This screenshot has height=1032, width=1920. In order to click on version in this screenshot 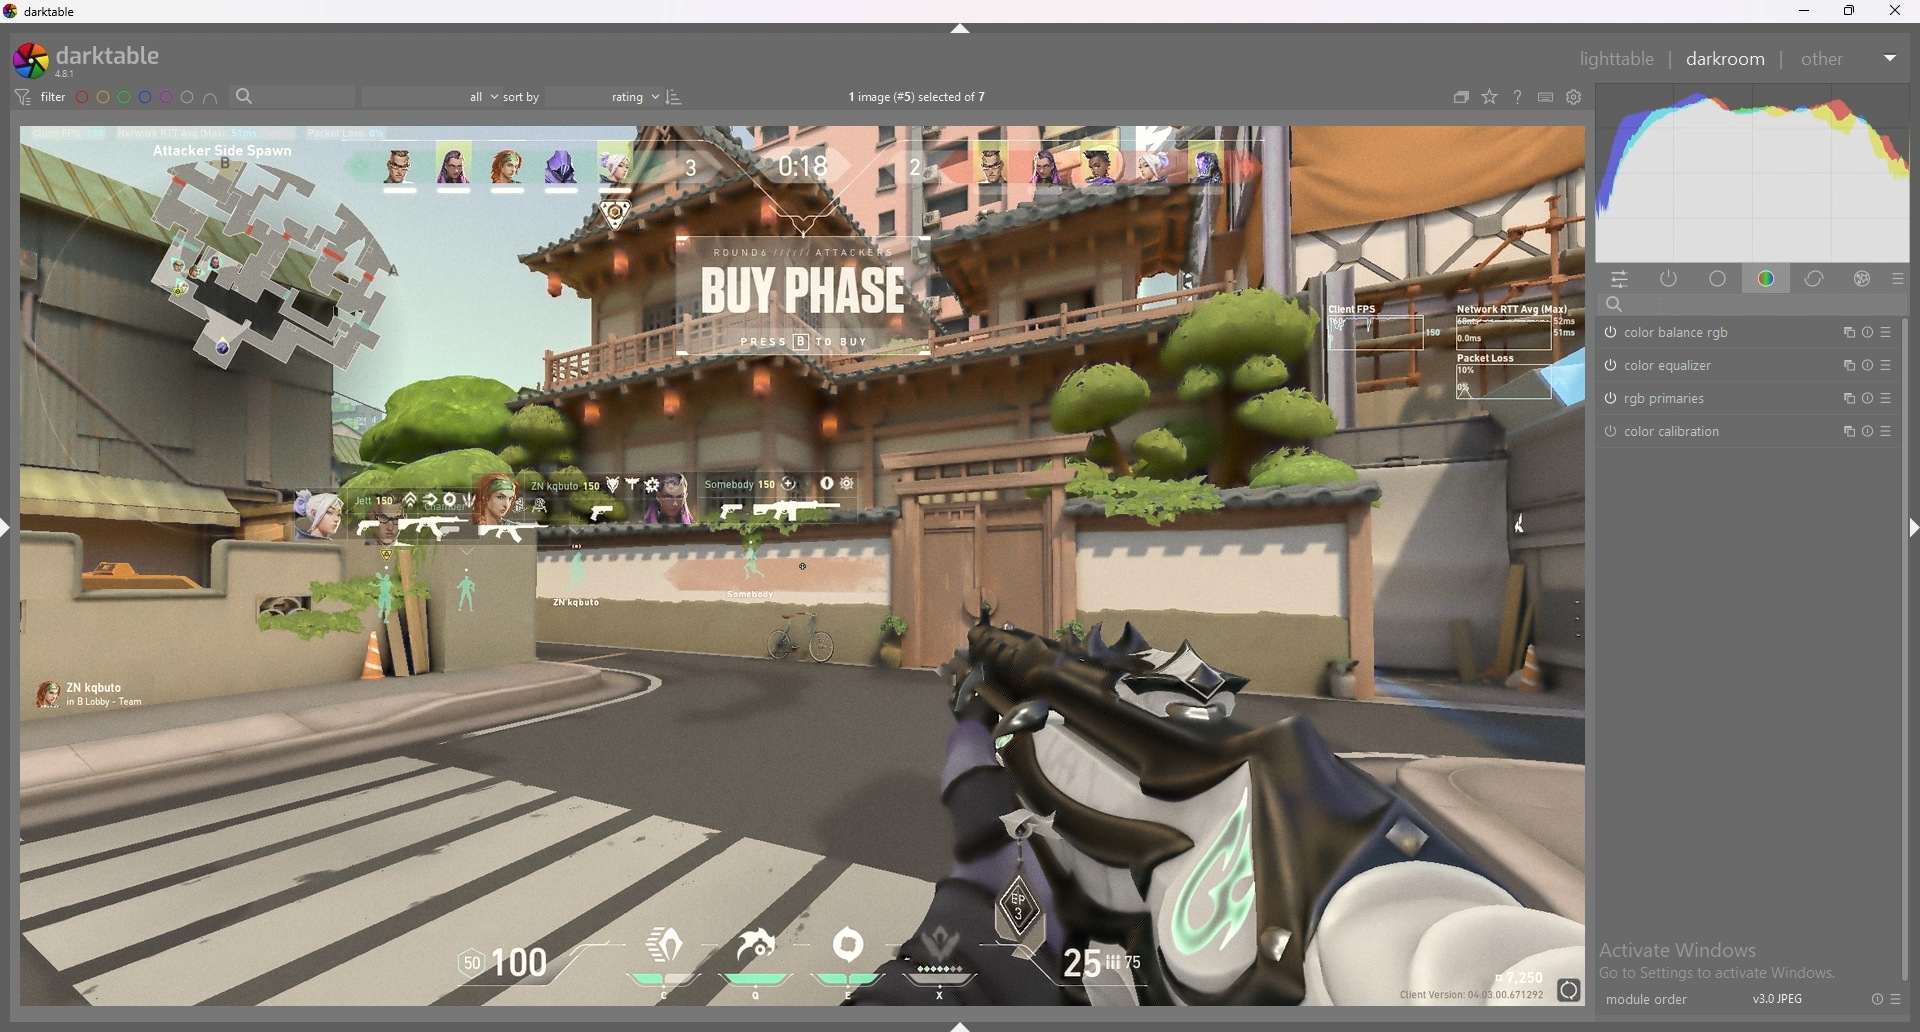, I will do `click(1779, 998)`.